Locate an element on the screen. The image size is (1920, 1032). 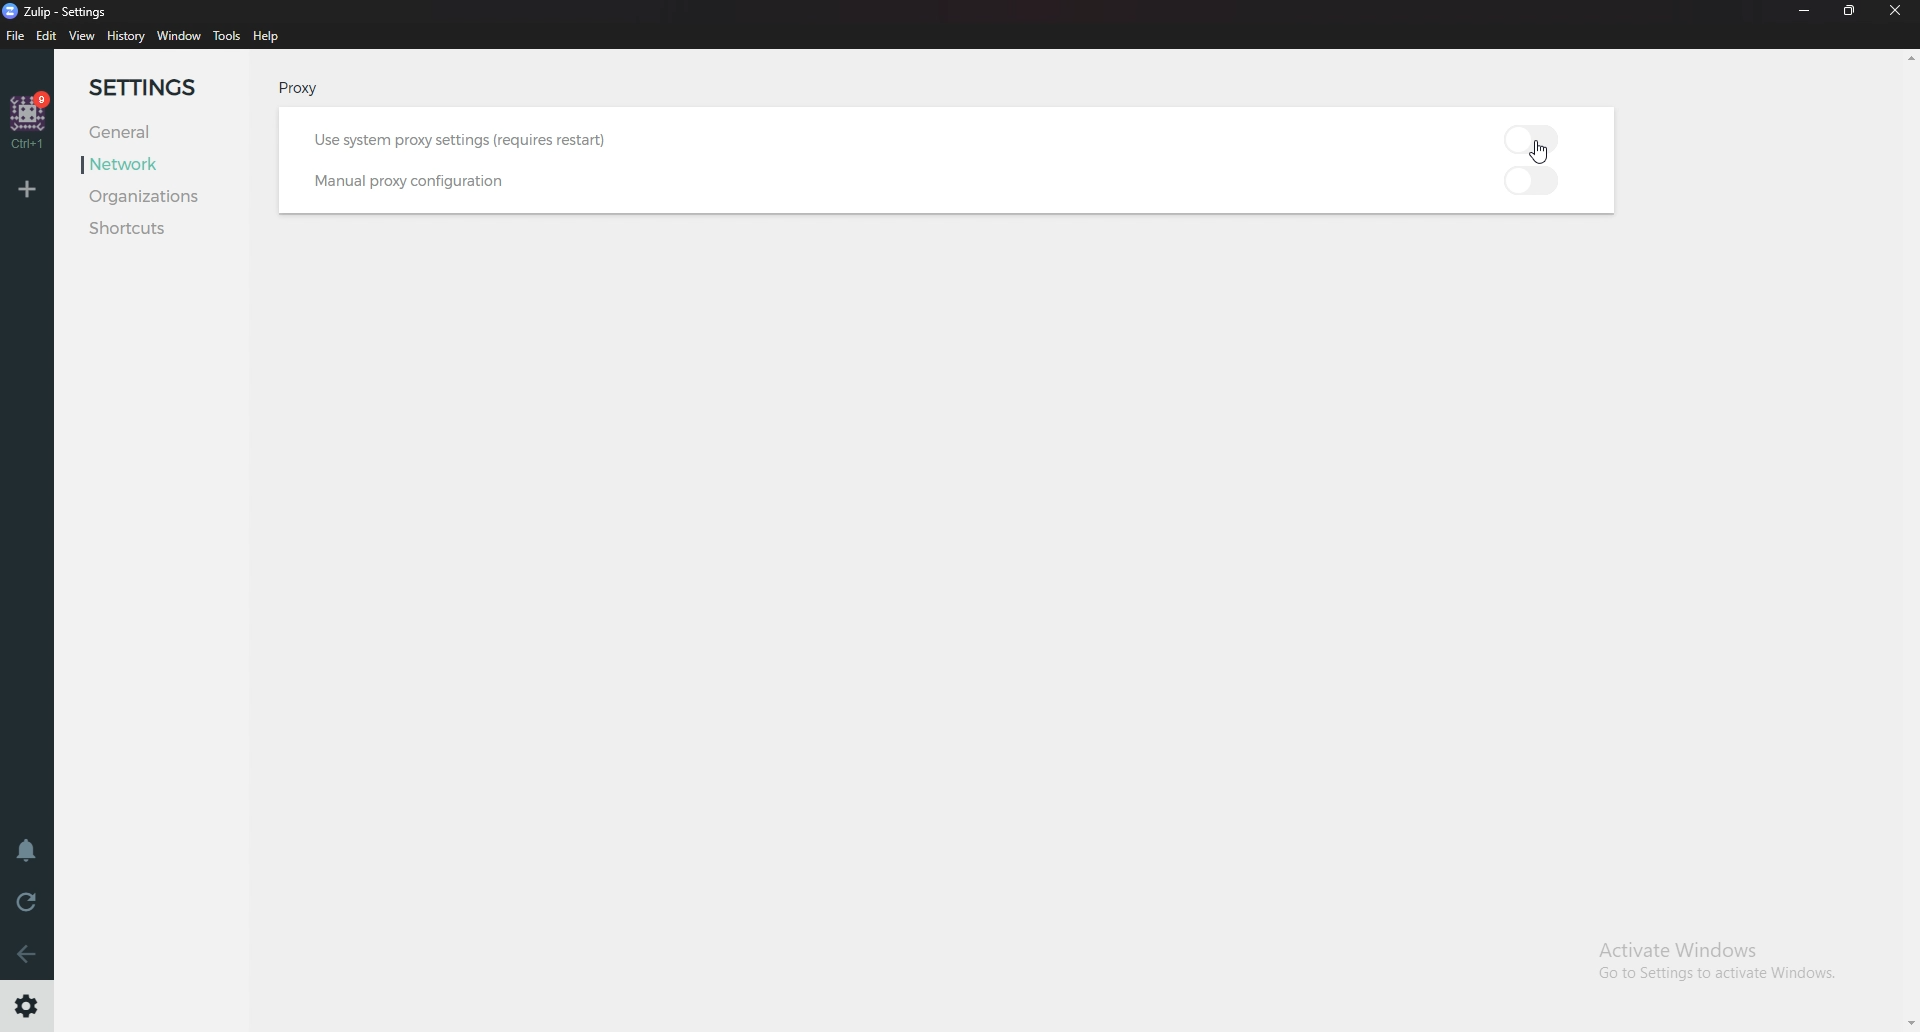
Organizations is located at coordinates (167, 197).